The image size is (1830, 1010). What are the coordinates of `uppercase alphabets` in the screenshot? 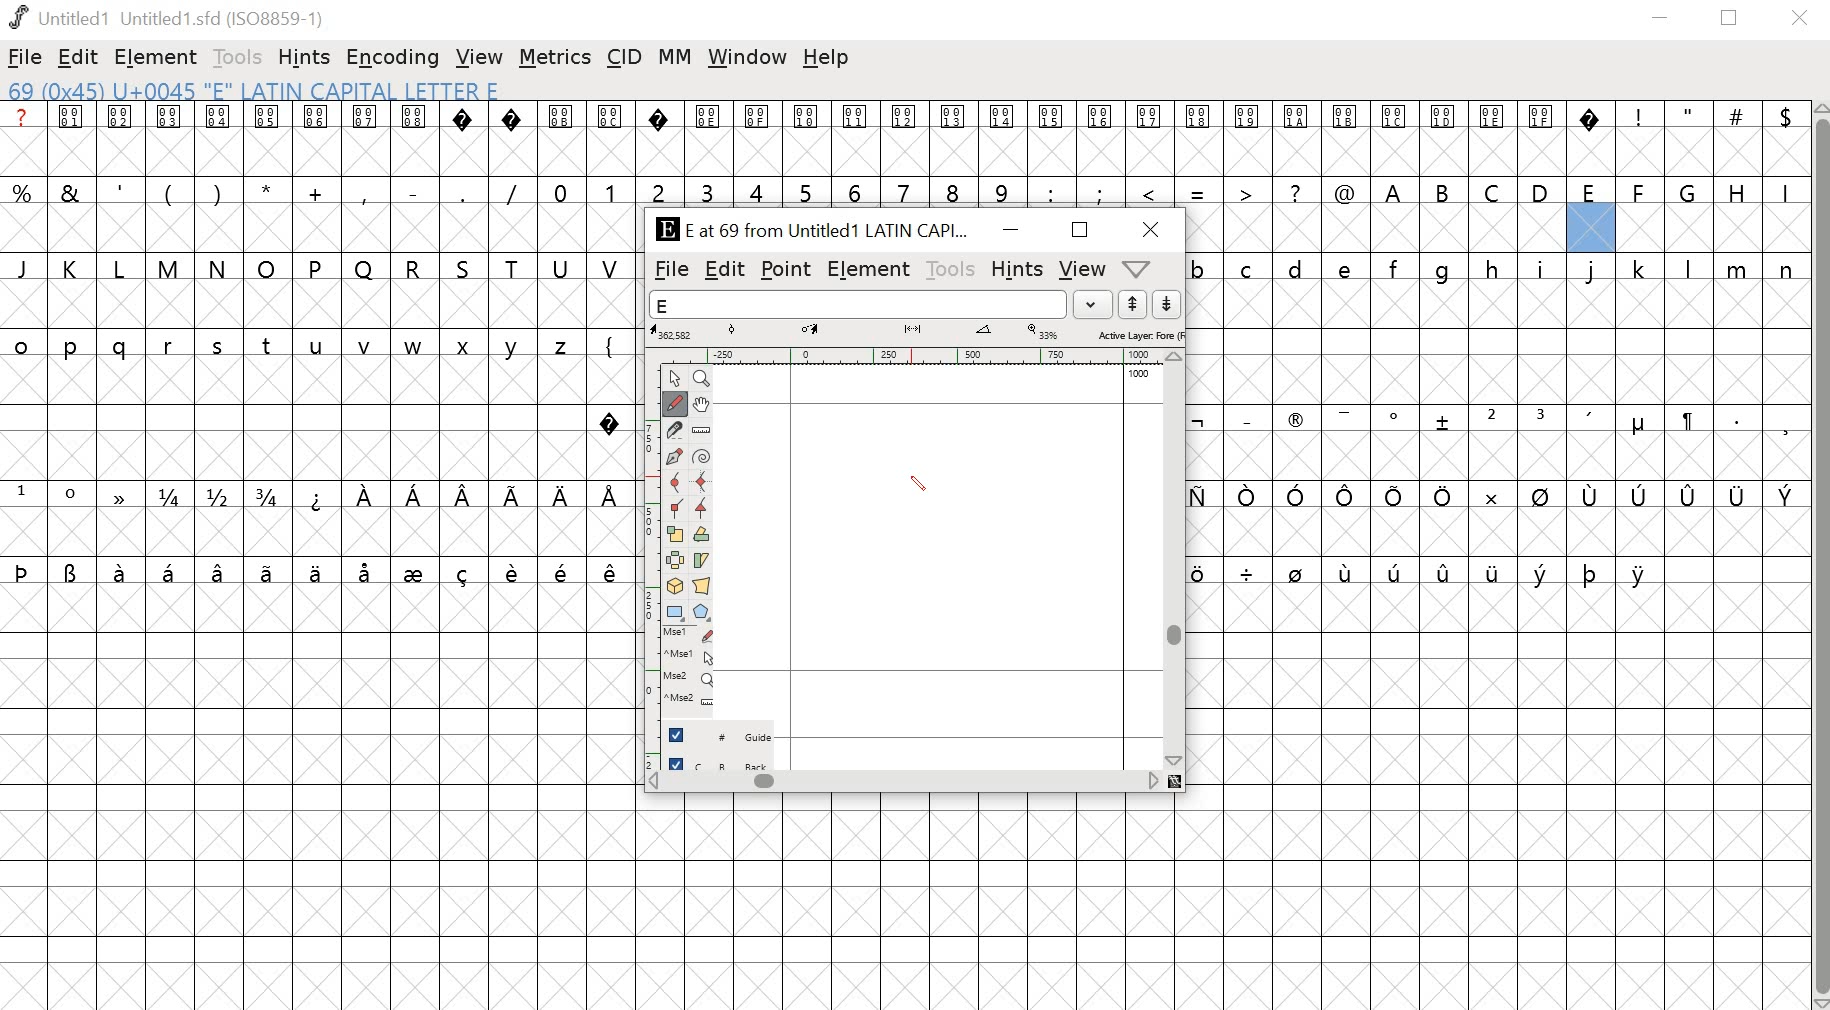 It's located at (316, 270).